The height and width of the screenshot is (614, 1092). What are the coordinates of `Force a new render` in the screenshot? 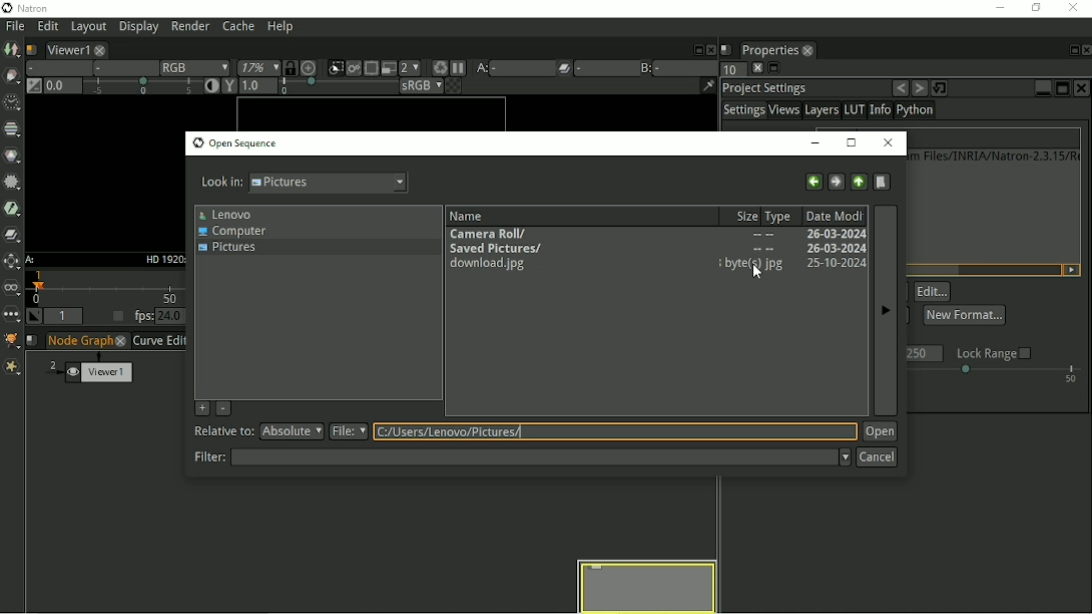 It's located at (439, 67).